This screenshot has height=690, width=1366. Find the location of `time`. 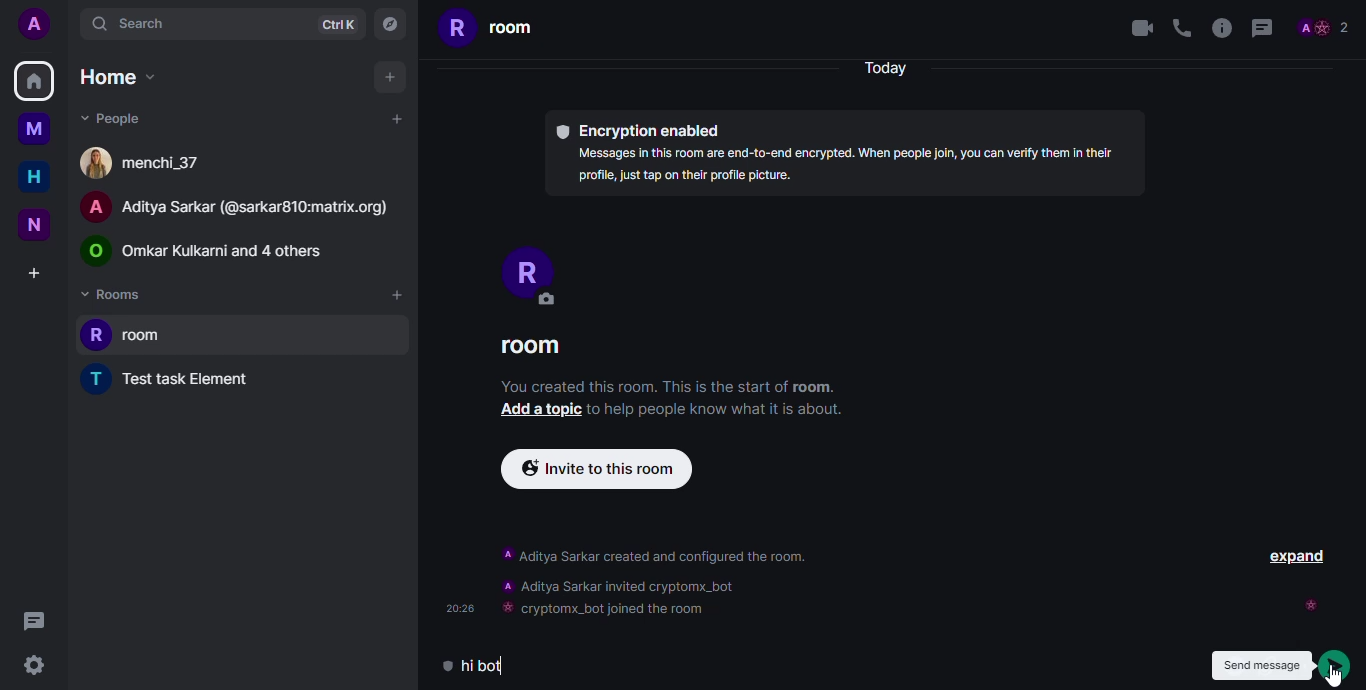

time is located at coordinates (459, 608).